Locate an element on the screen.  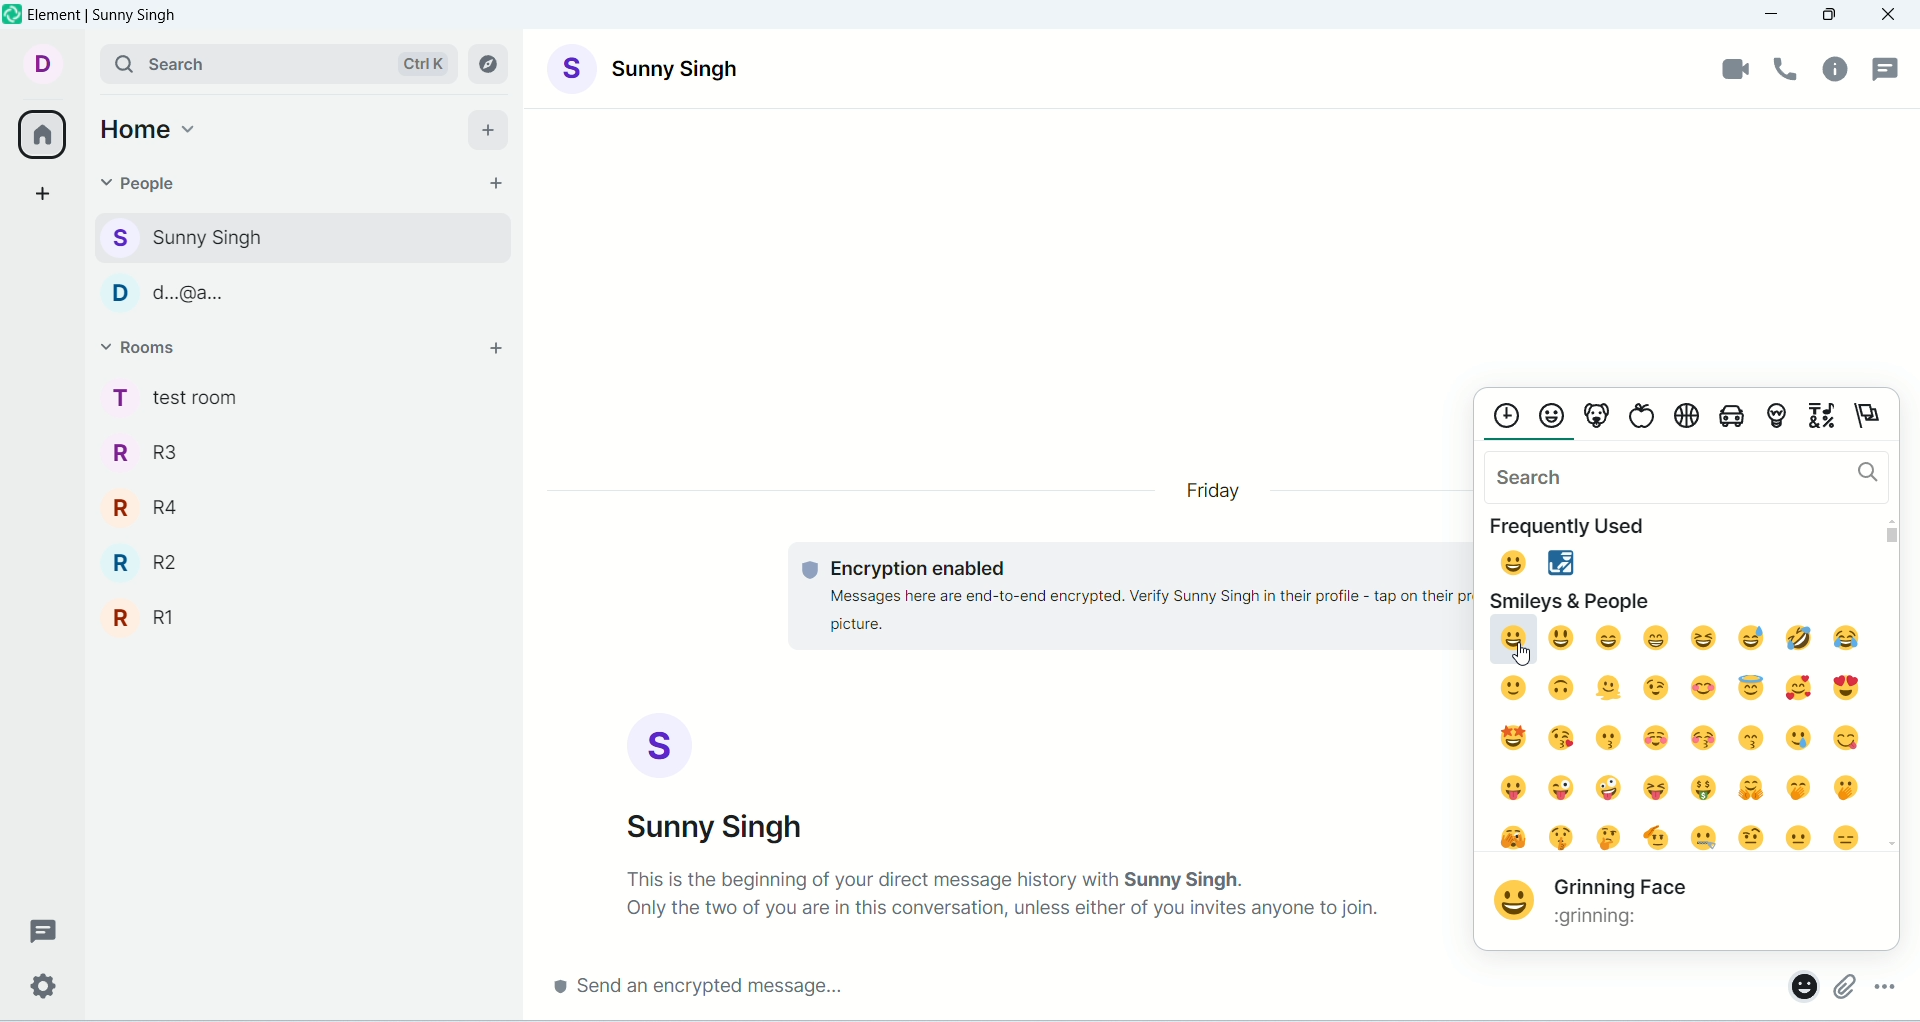
frequently used emojis is located at coordinates (1532, 560).